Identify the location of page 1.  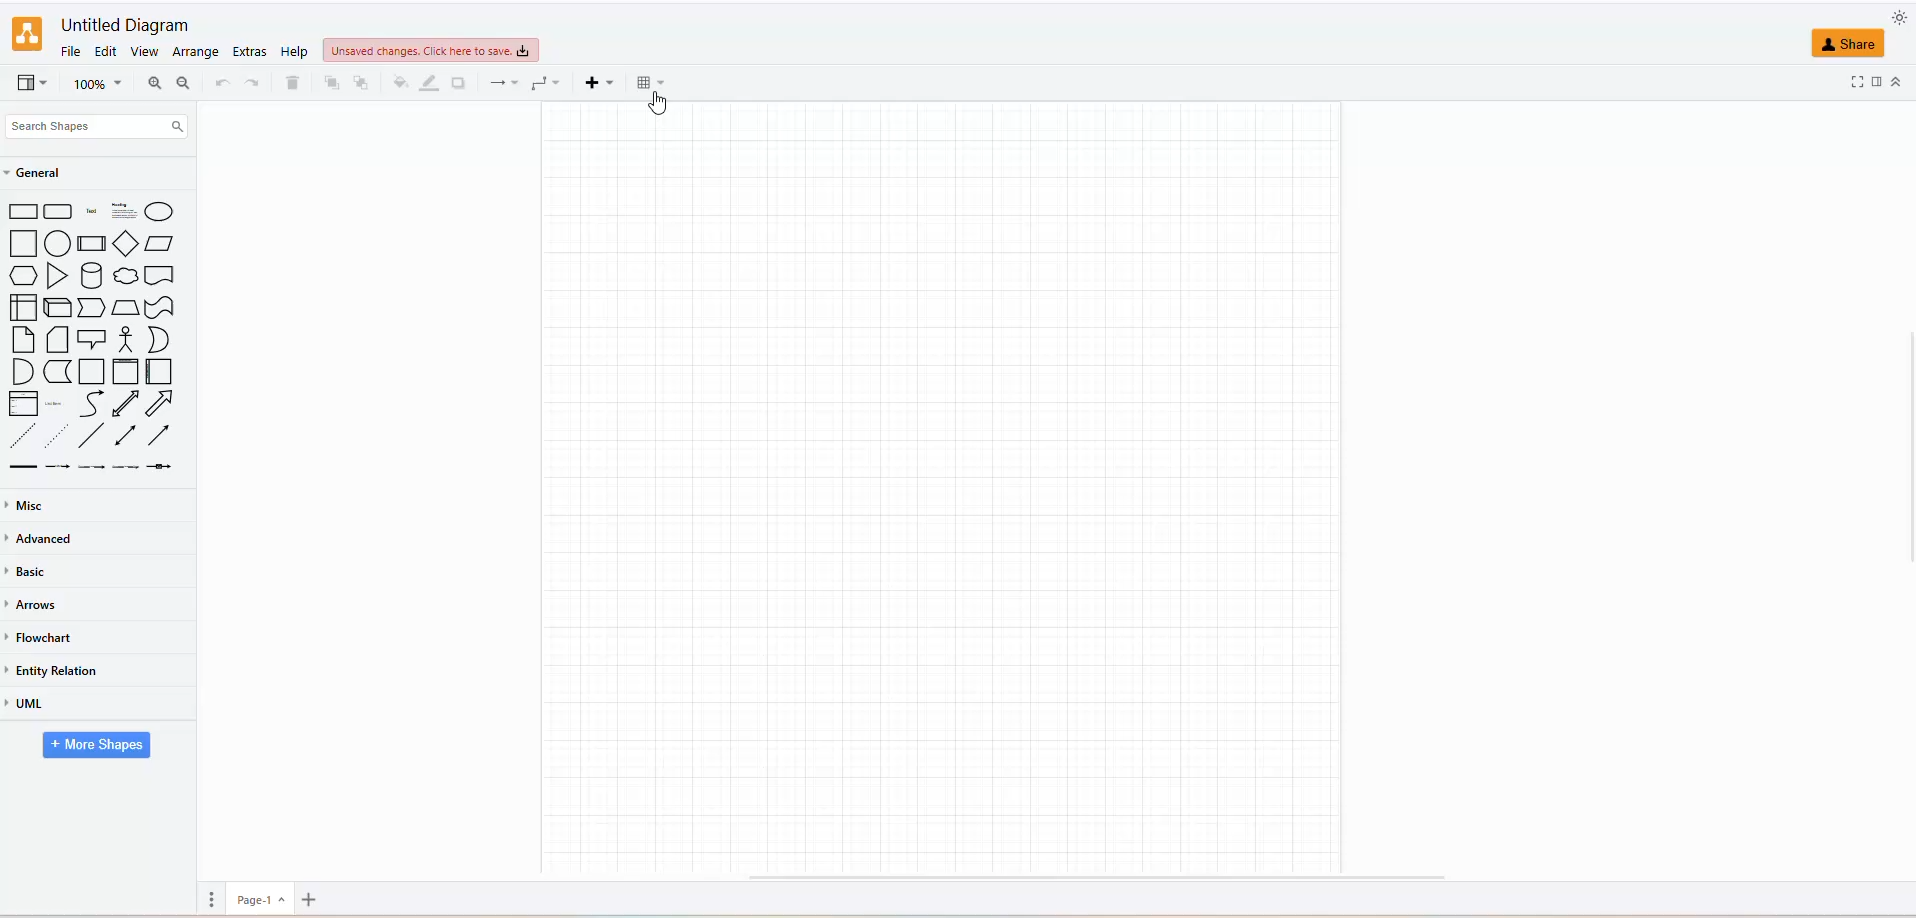
(260, 900).